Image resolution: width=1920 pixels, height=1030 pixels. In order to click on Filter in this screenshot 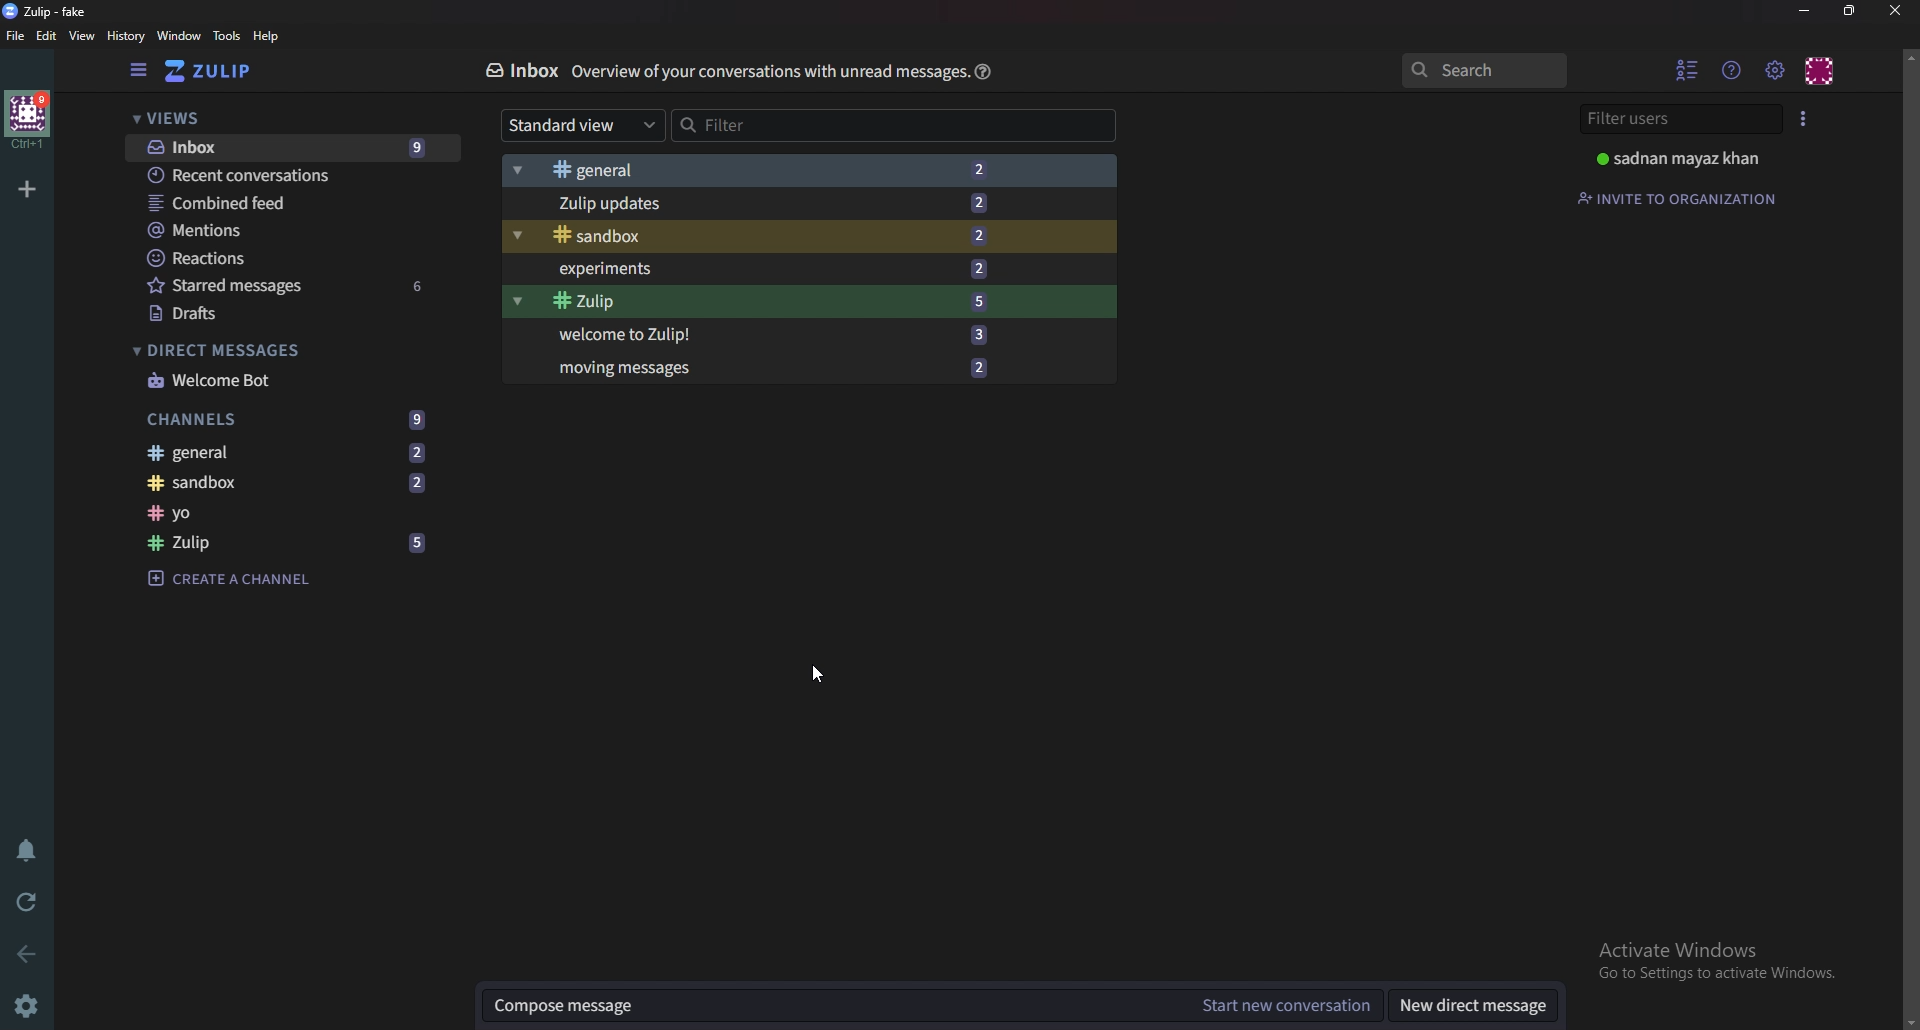, I will do `click(798, 126)`.